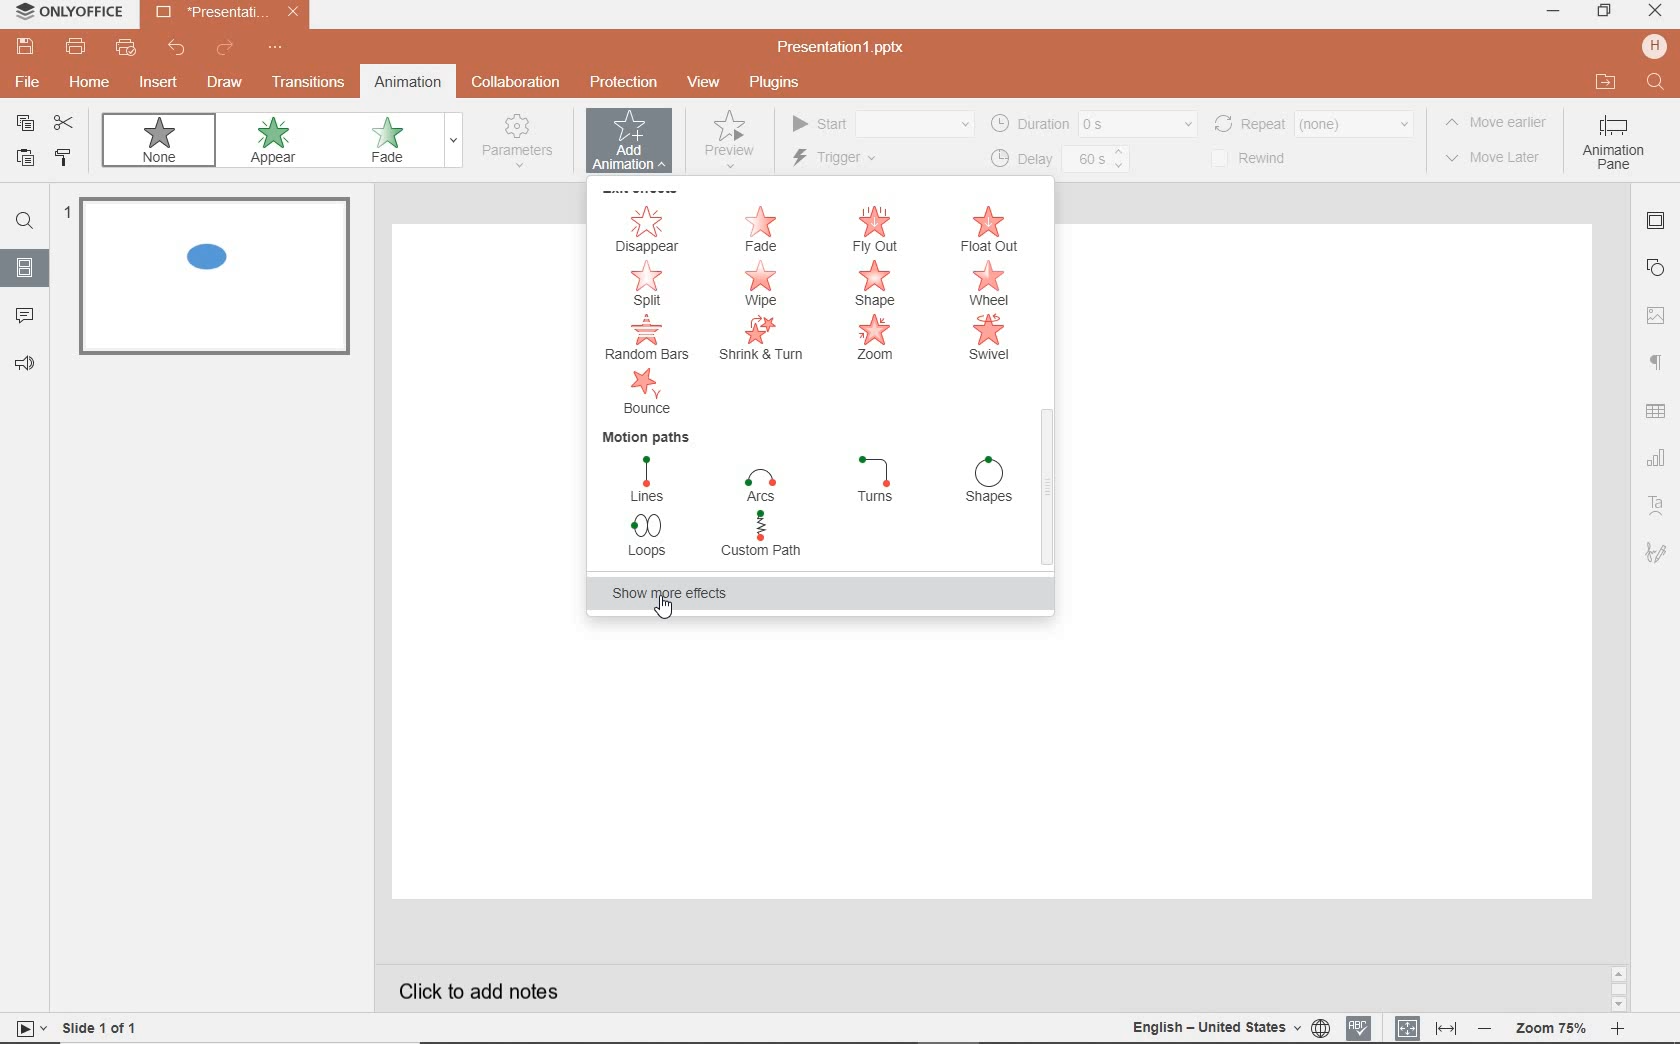 The height and width of the screenshot is (1044, 1680). Describe the element at coordinates (220, 280) in the screenshot. I see `slide1` at that location.